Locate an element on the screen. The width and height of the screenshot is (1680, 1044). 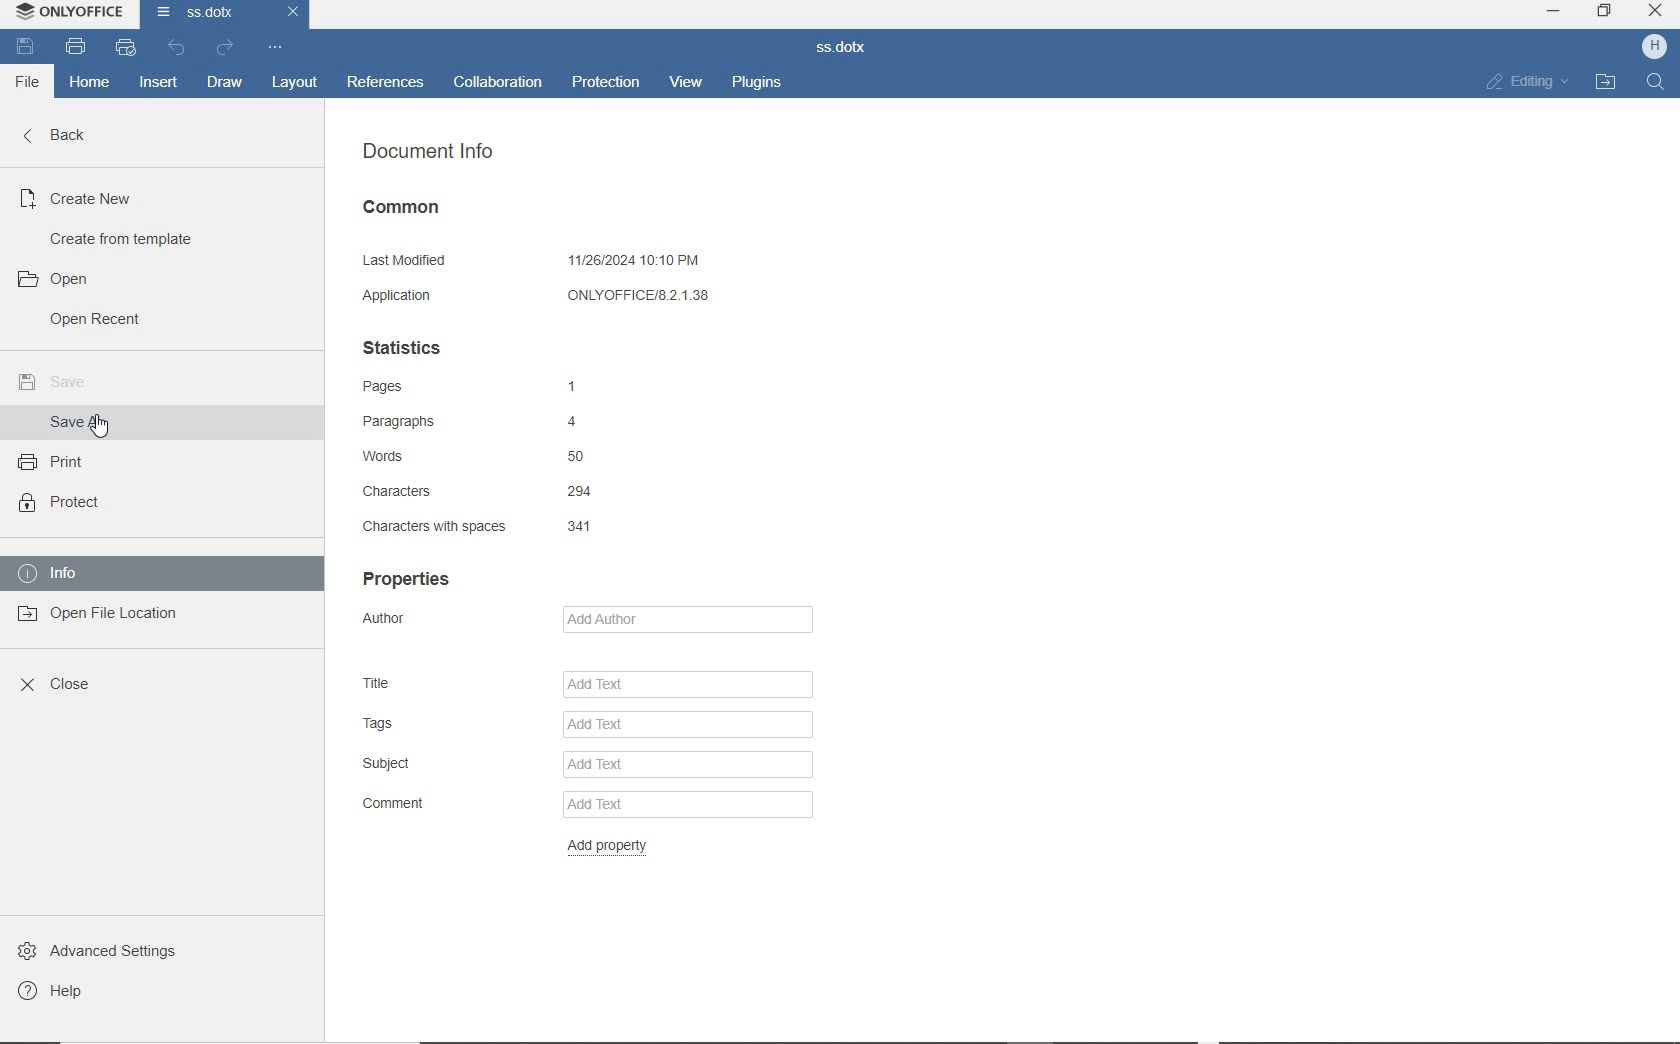
DOCUMENT NAME is located at coordinates (844, 48).